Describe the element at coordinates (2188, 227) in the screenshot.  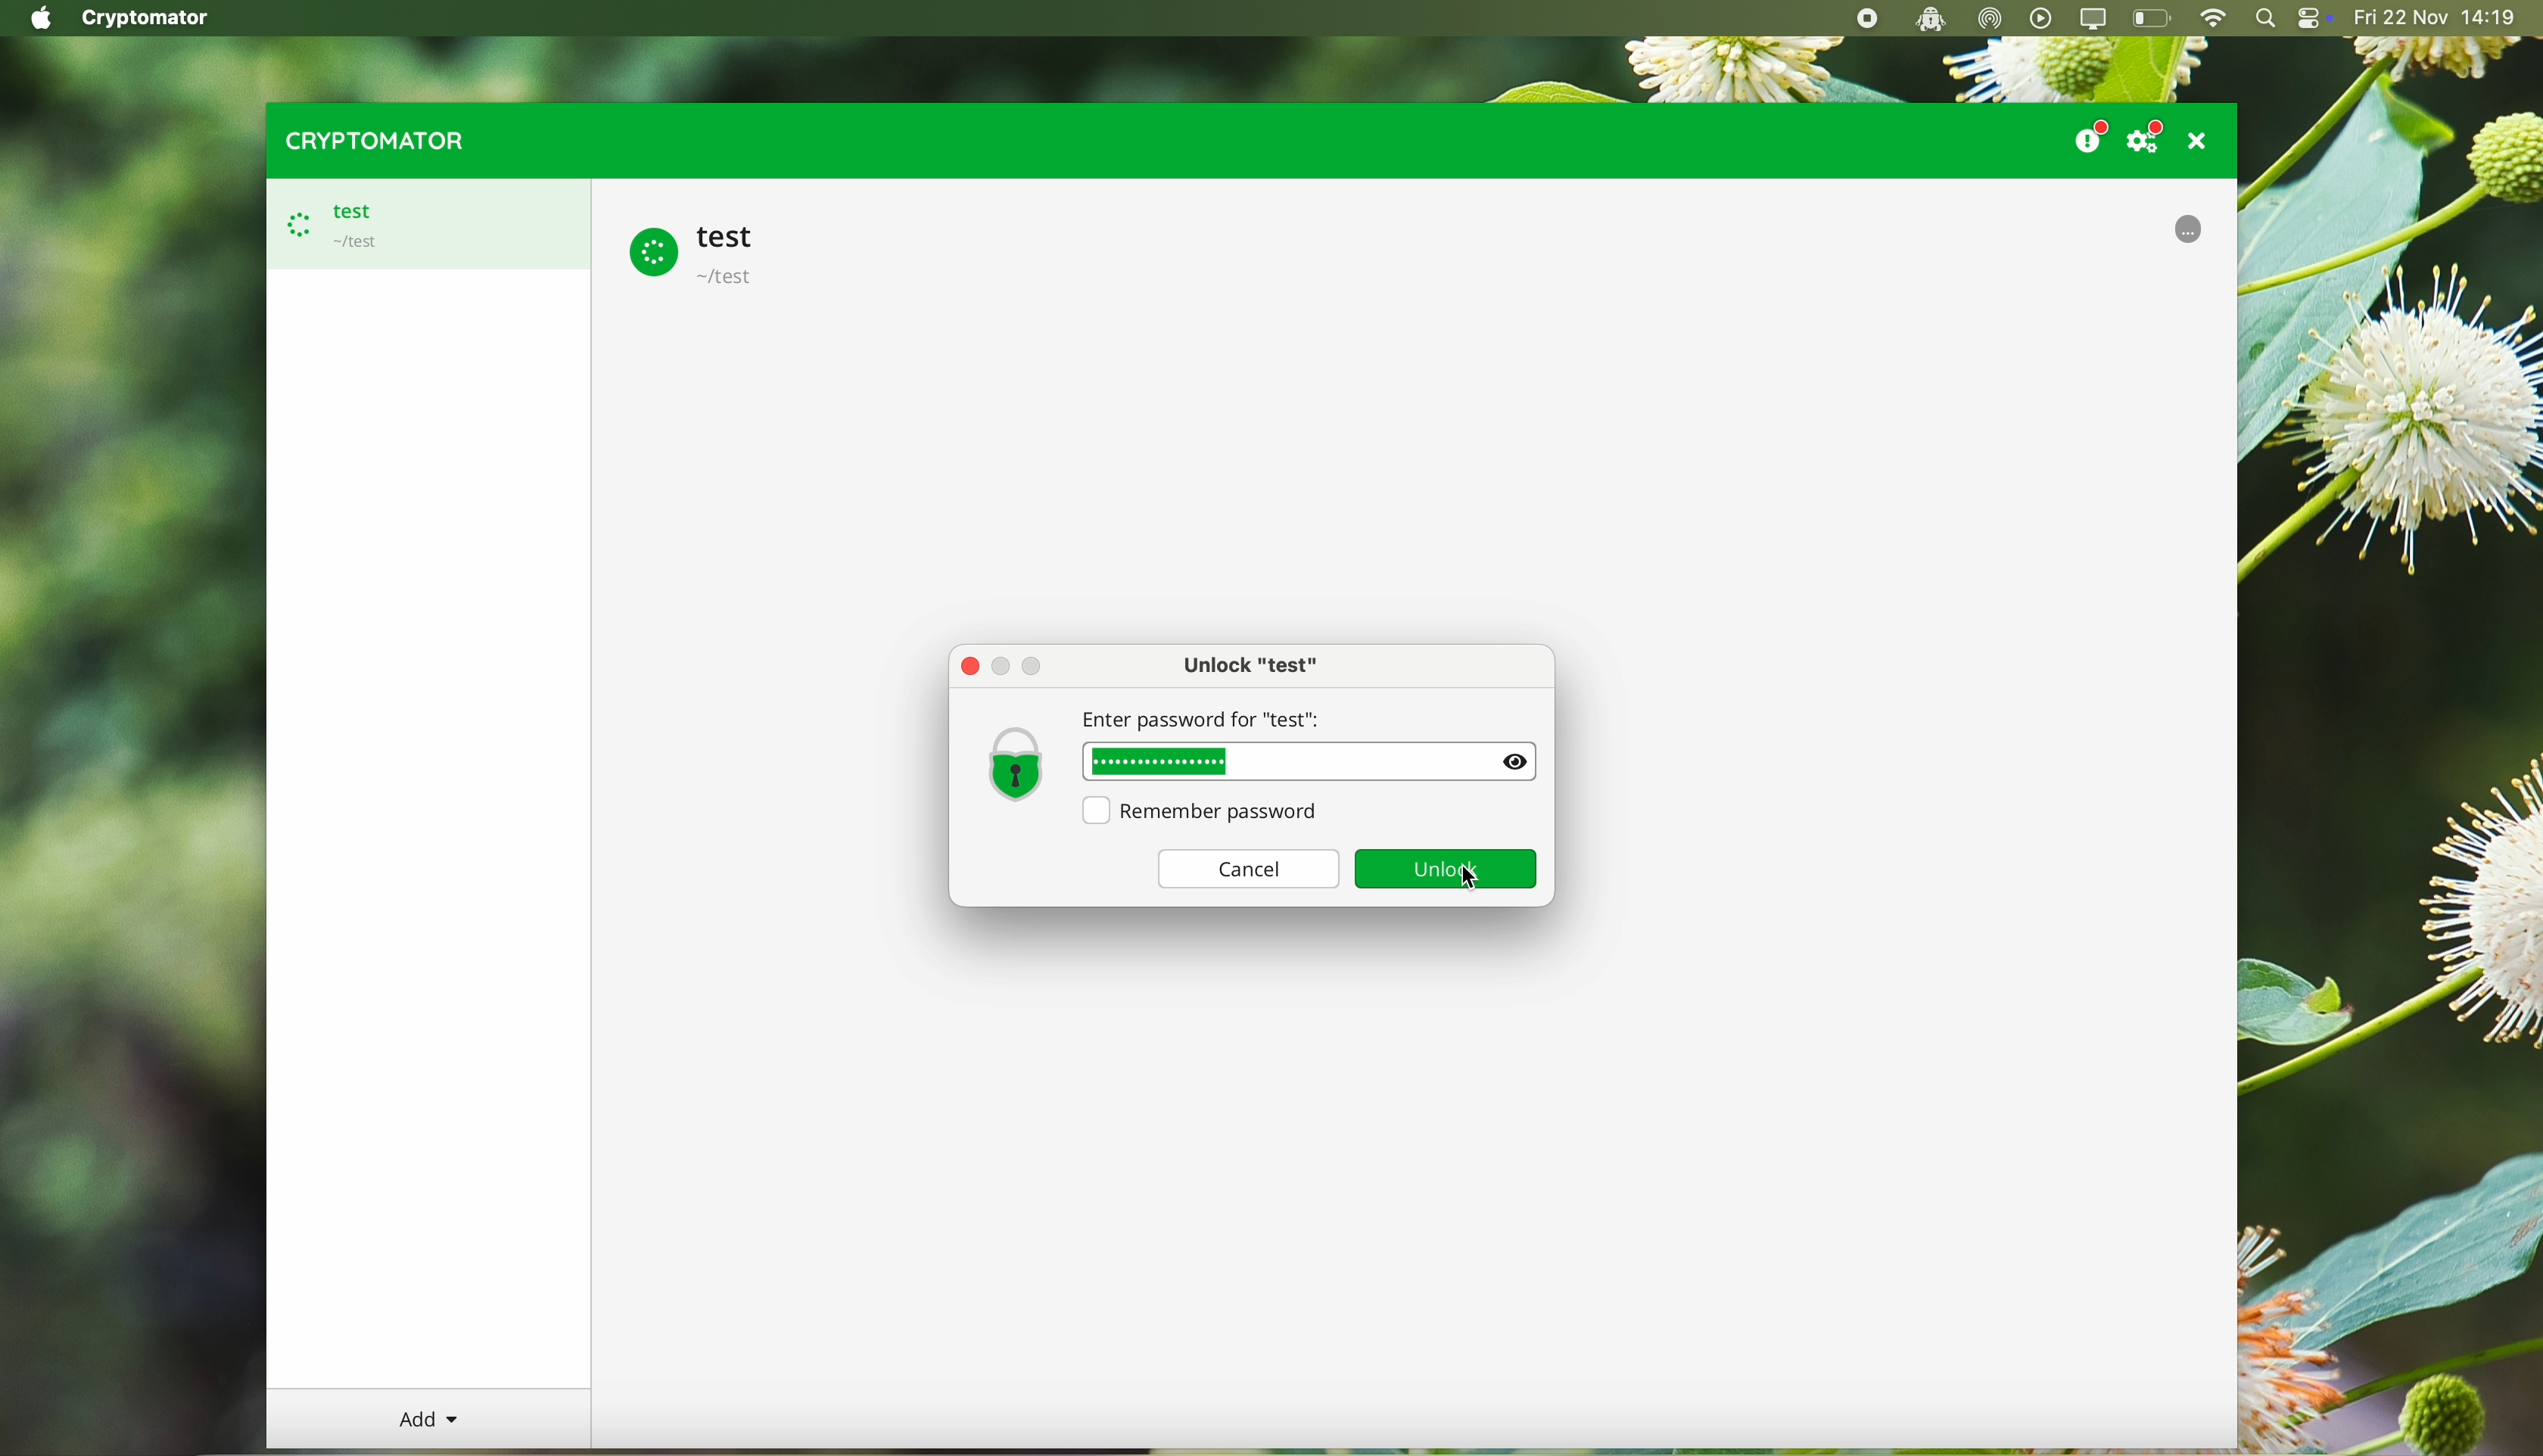
I see `uploading` at that location.